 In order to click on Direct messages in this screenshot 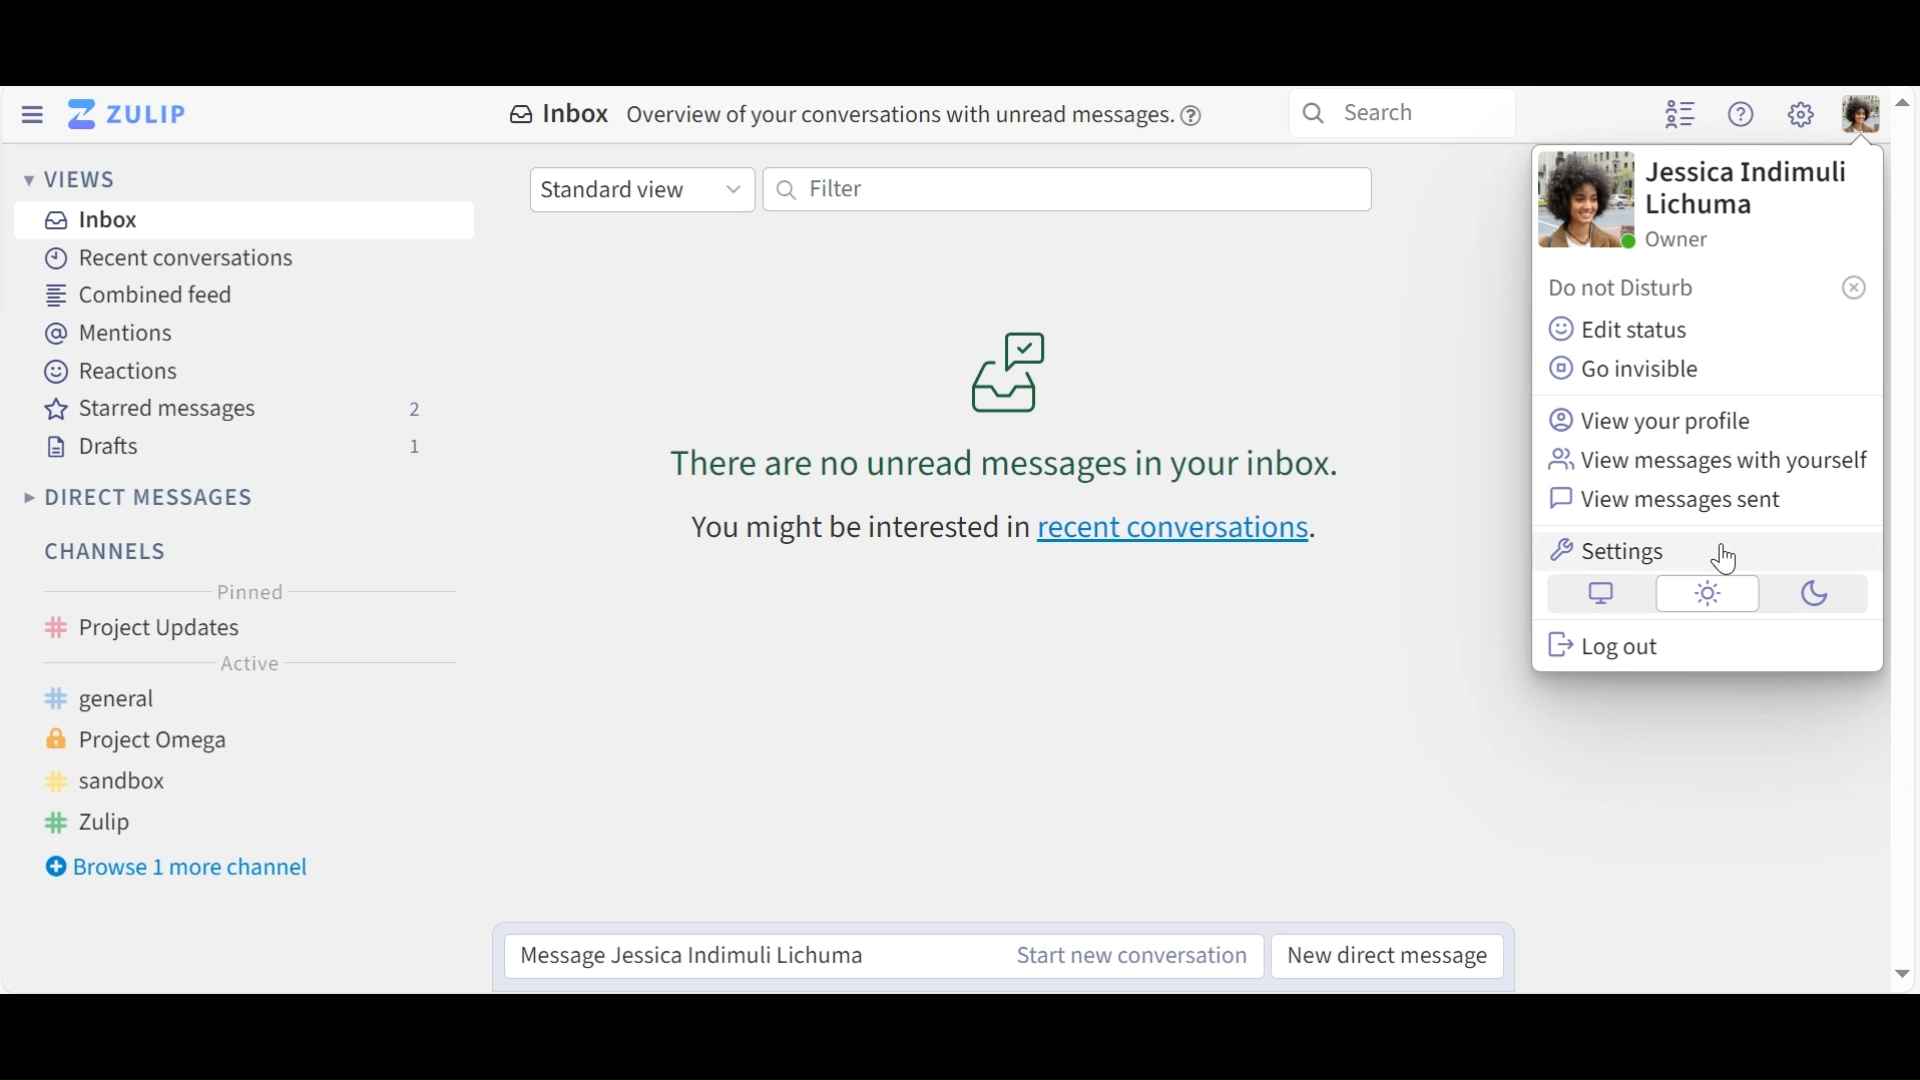, I will do `click(146, 497)`.